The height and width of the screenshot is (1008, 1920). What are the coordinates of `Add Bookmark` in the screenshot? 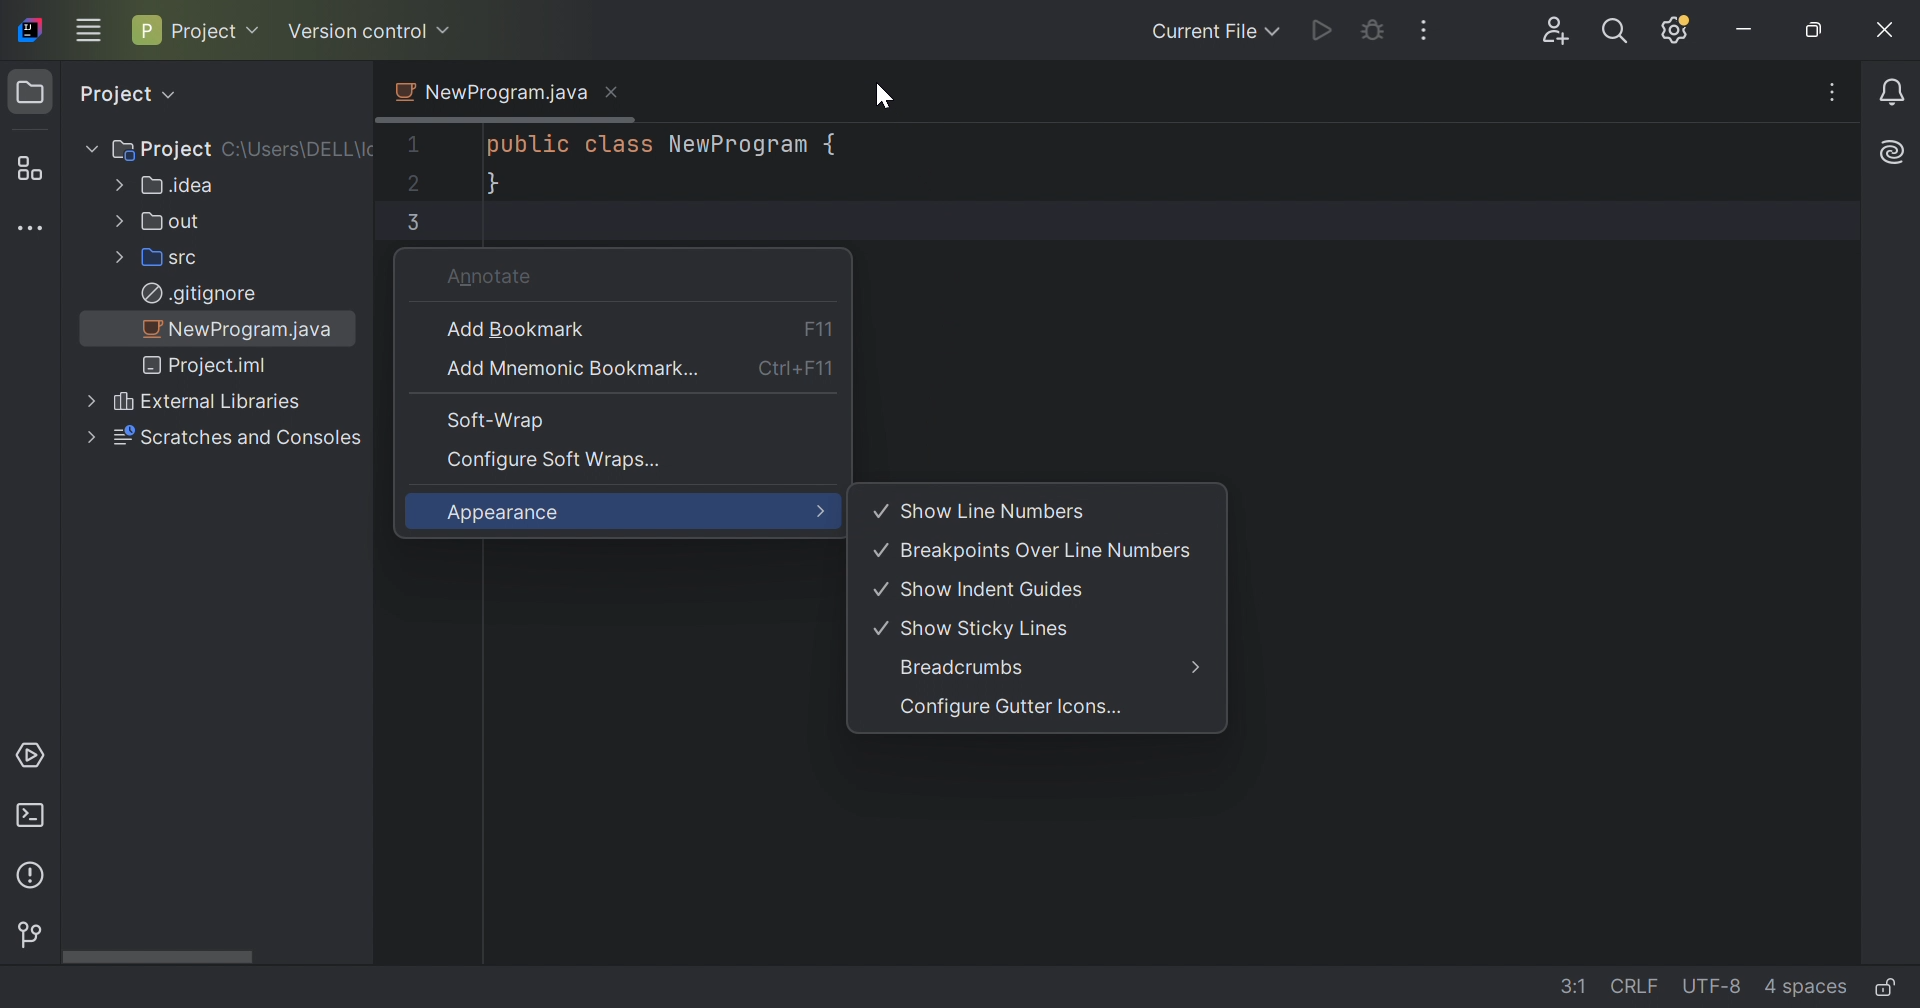 It's located at (518, 330).